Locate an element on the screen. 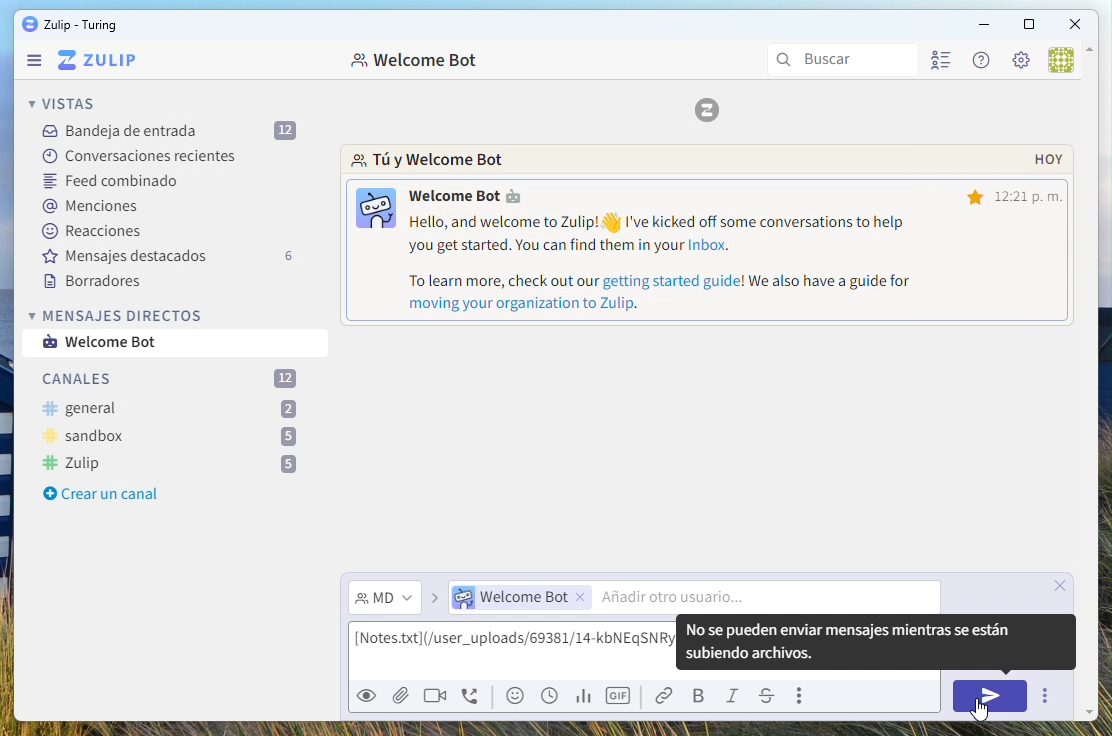  italic is located at coordinates (736, 698).